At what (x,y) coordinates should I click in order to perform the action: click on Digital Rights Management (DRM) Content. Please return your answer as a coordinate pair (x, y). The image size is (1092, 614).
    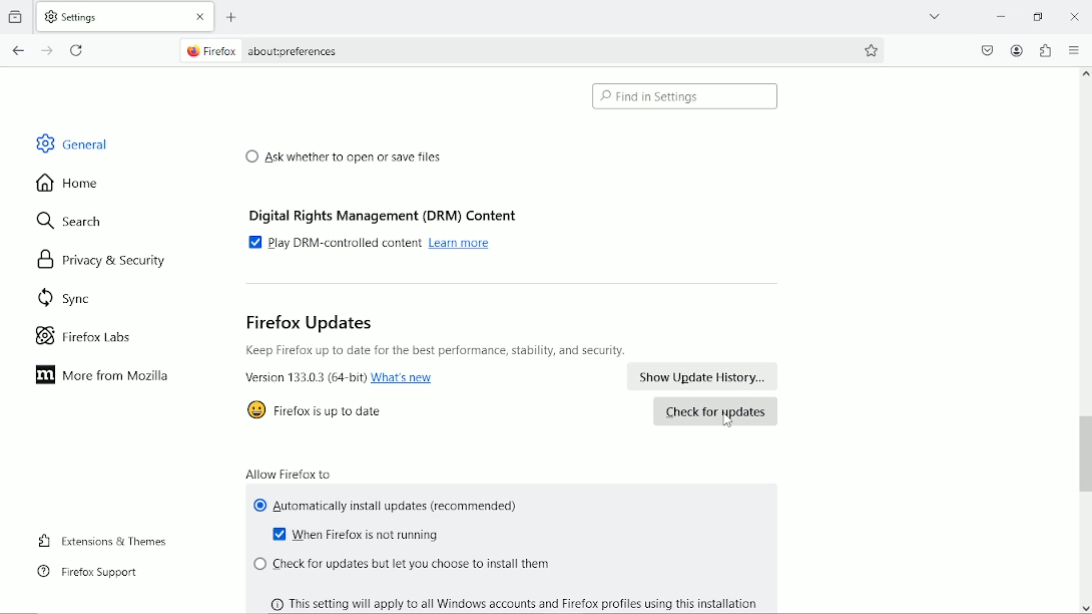
    Looking at the image, I should click on (386, 212).